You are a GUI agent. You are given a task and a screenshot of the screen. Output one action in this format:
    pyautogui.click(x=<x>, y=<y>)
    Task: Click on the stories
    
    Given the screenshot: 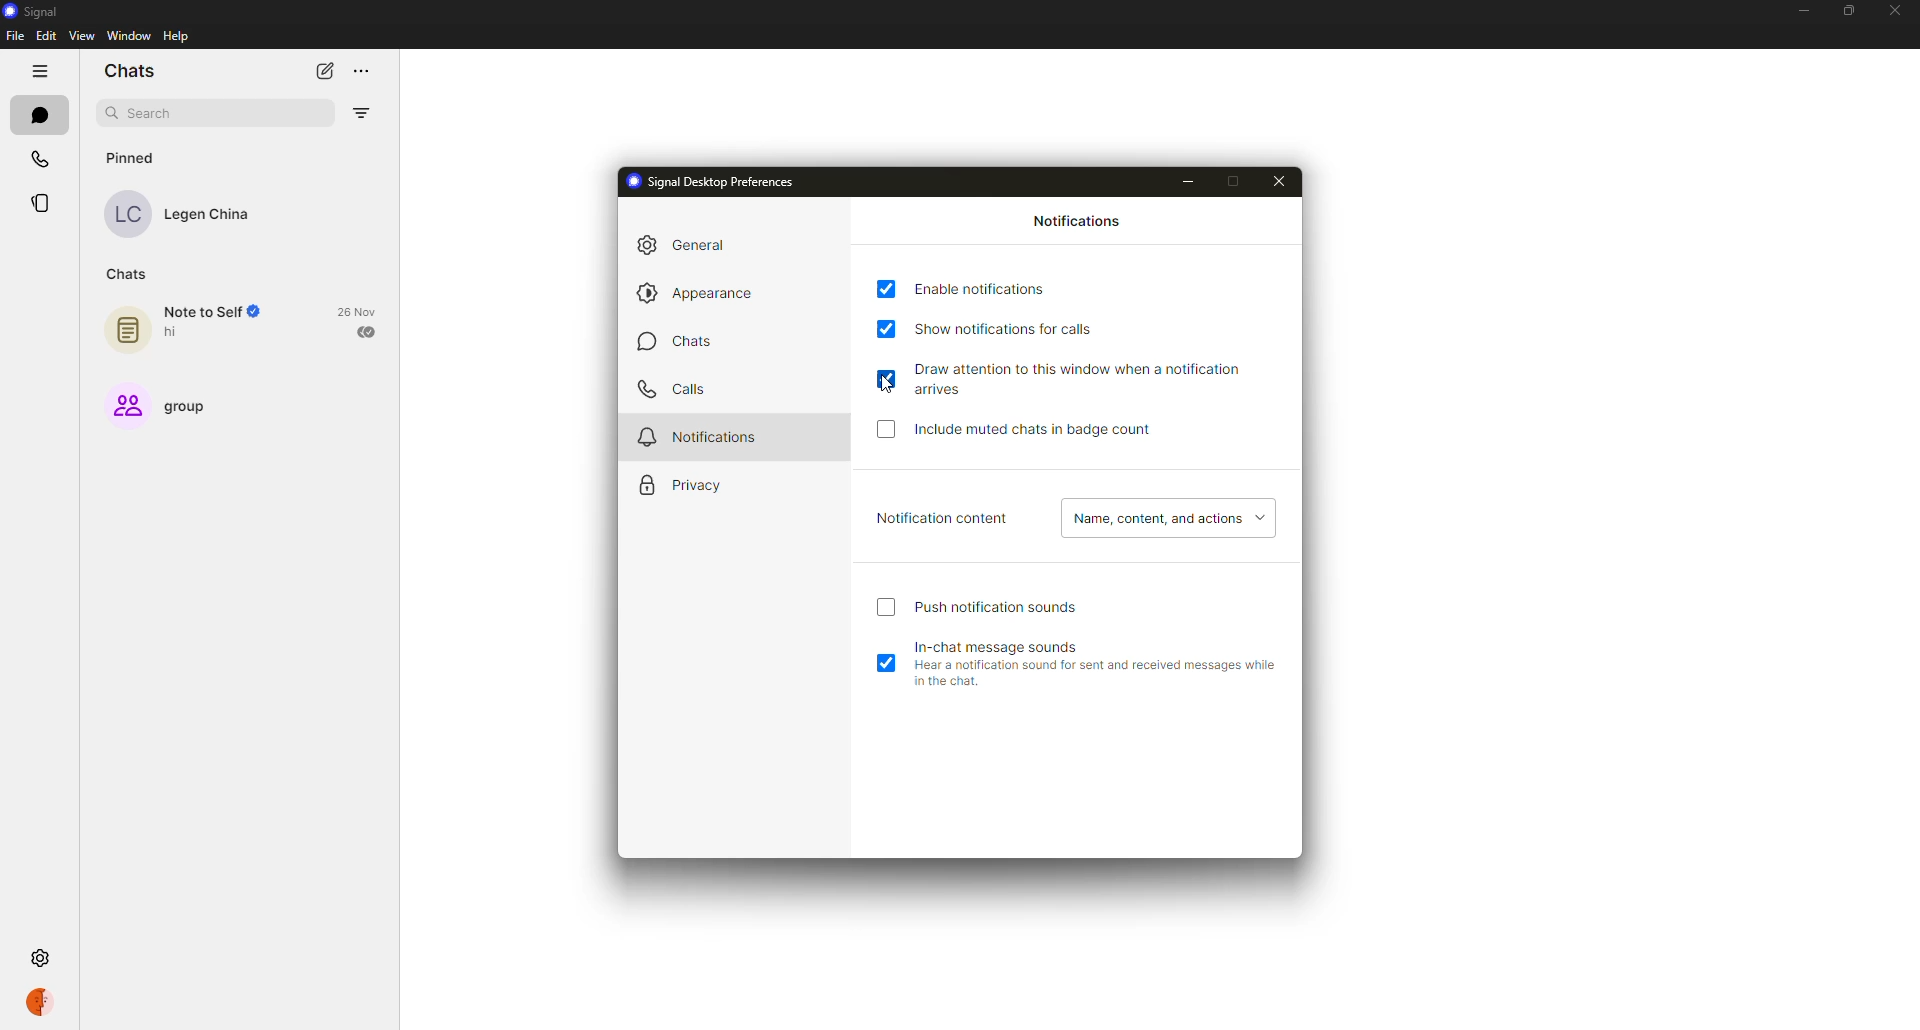 What is the action you would take?
    pyautogui.click(x=46, y=203)
    